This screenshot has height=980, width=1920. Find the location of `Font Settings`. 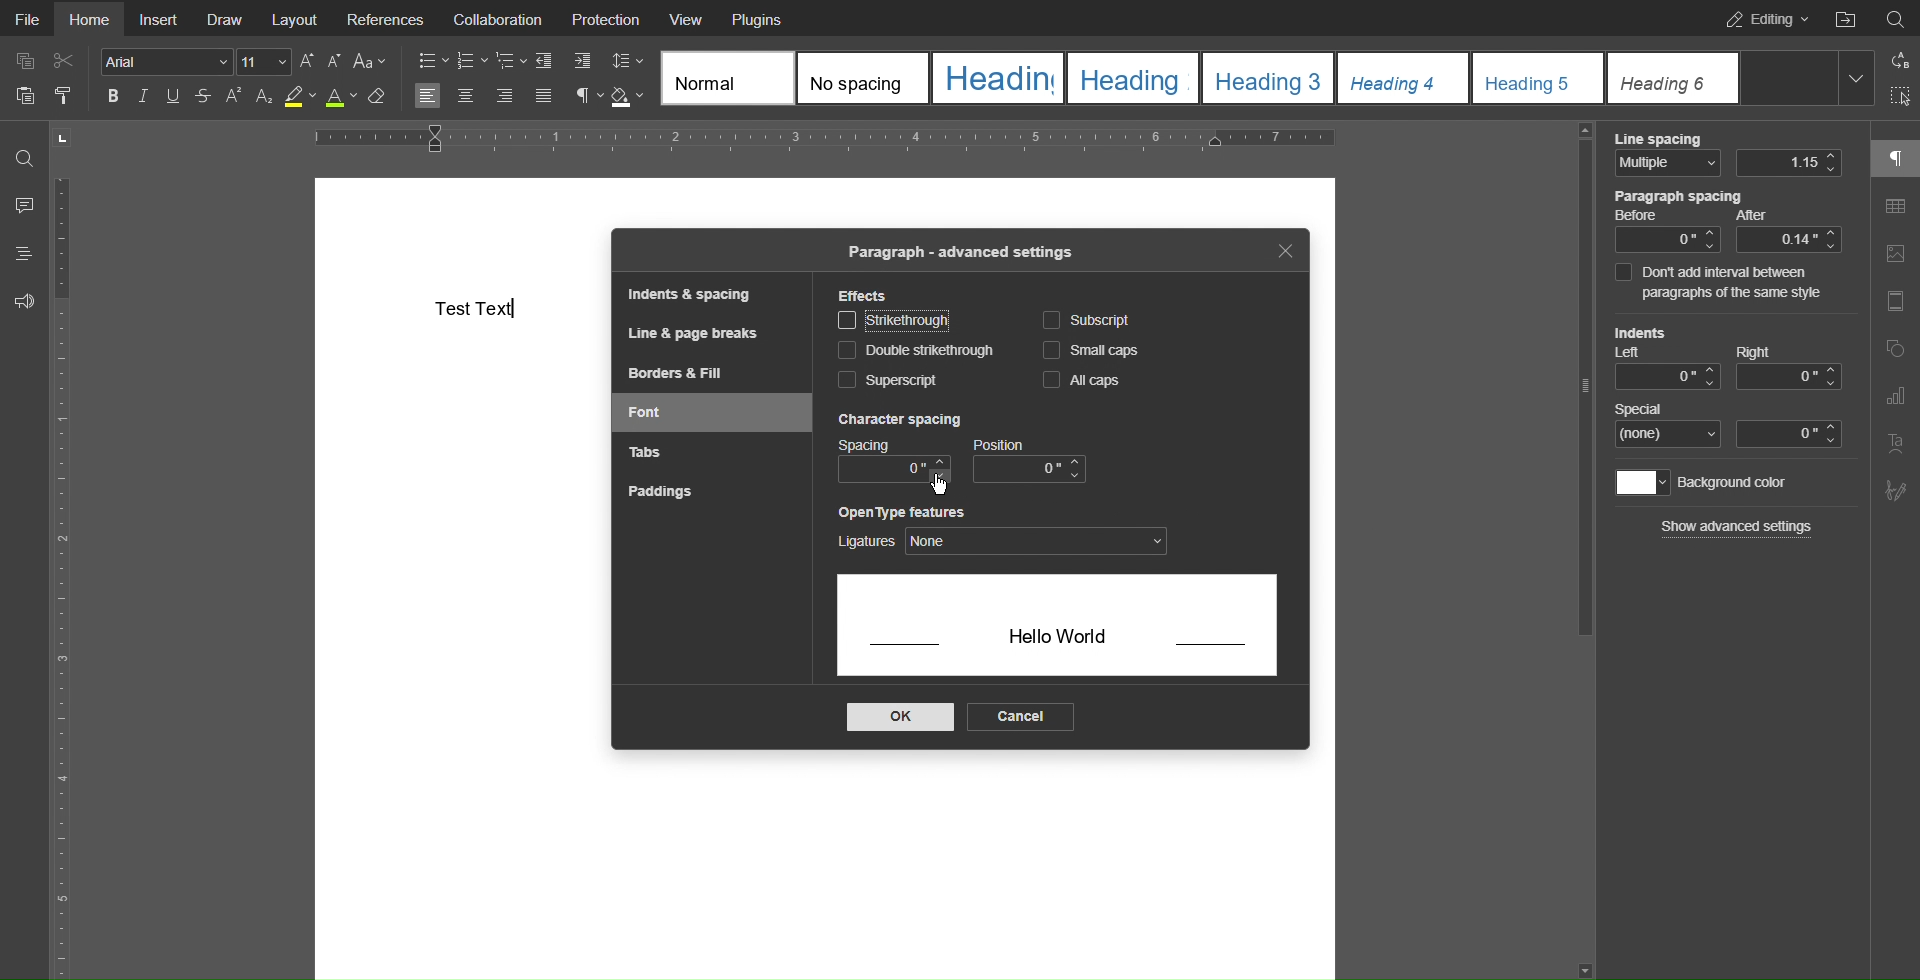

Font Settings is located at coordinates (196, 61).